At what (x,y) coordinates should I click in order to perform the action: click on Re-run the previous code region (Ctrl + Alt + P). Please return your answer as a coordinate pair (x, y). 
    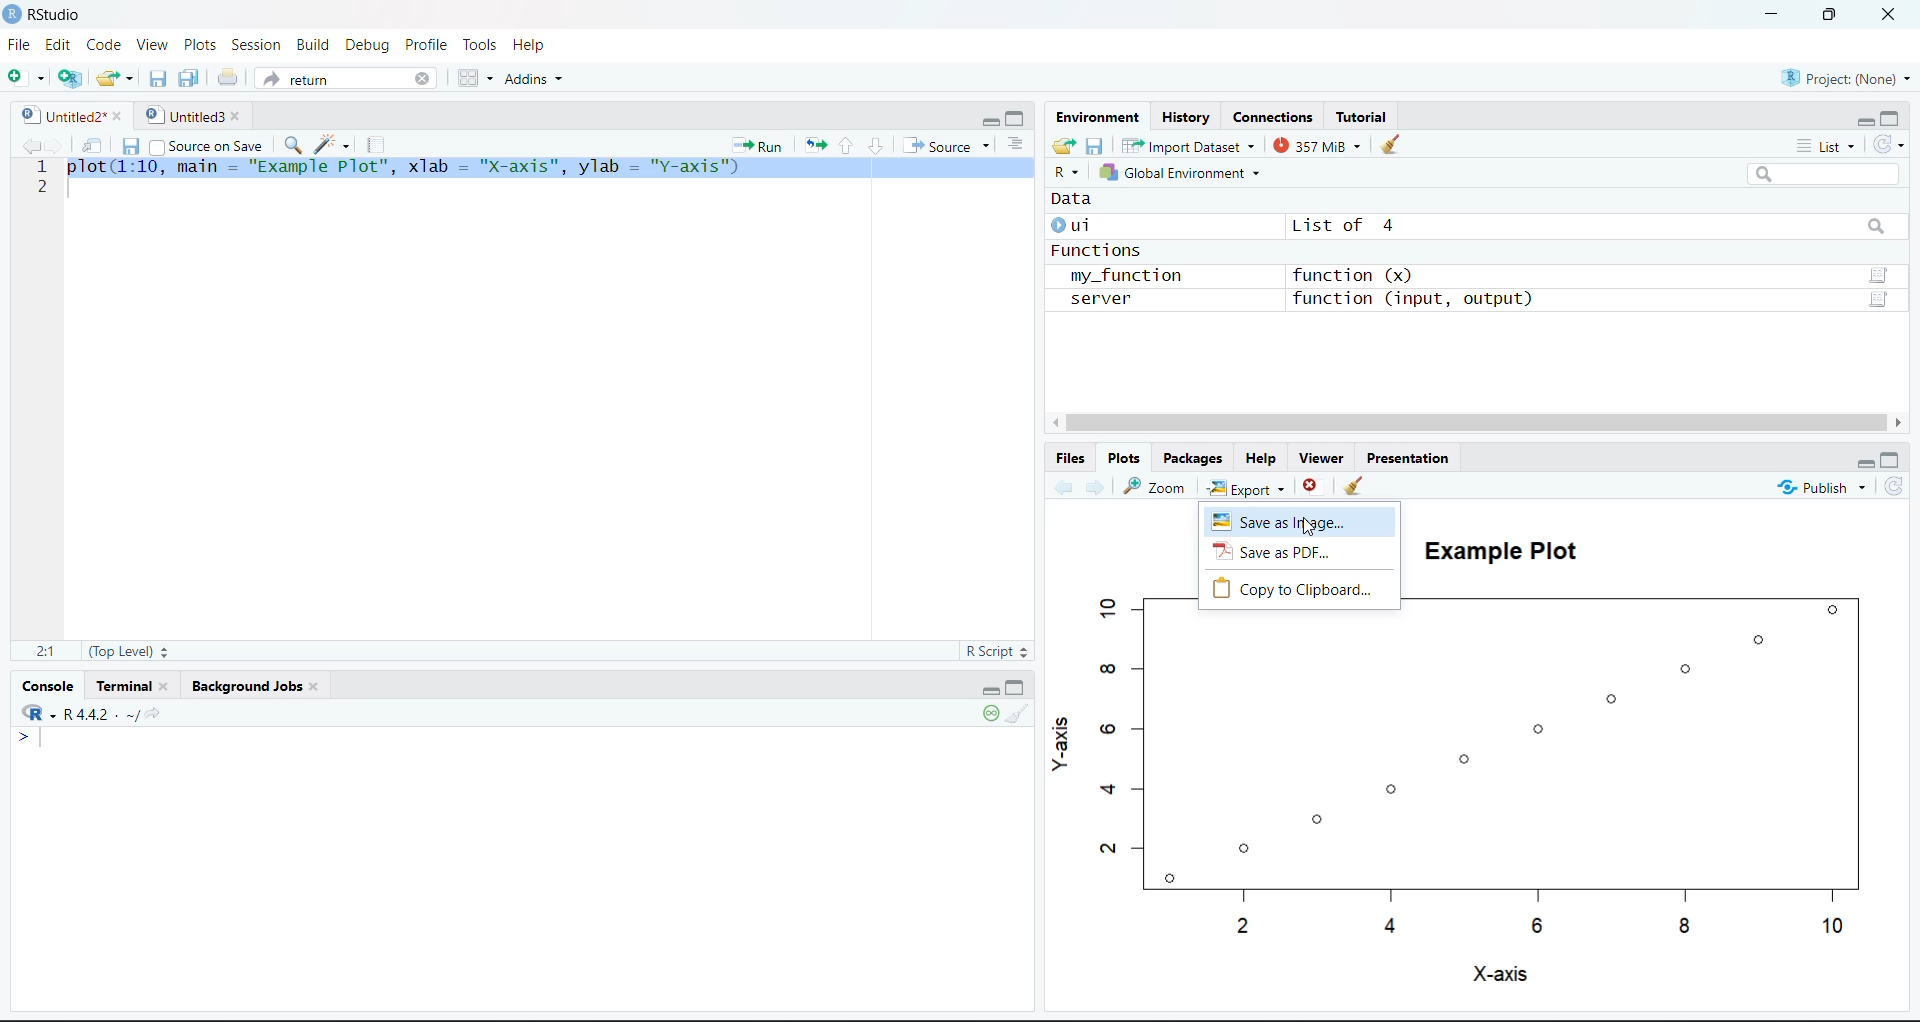
    Looking at the image, I should click on (813, 144).